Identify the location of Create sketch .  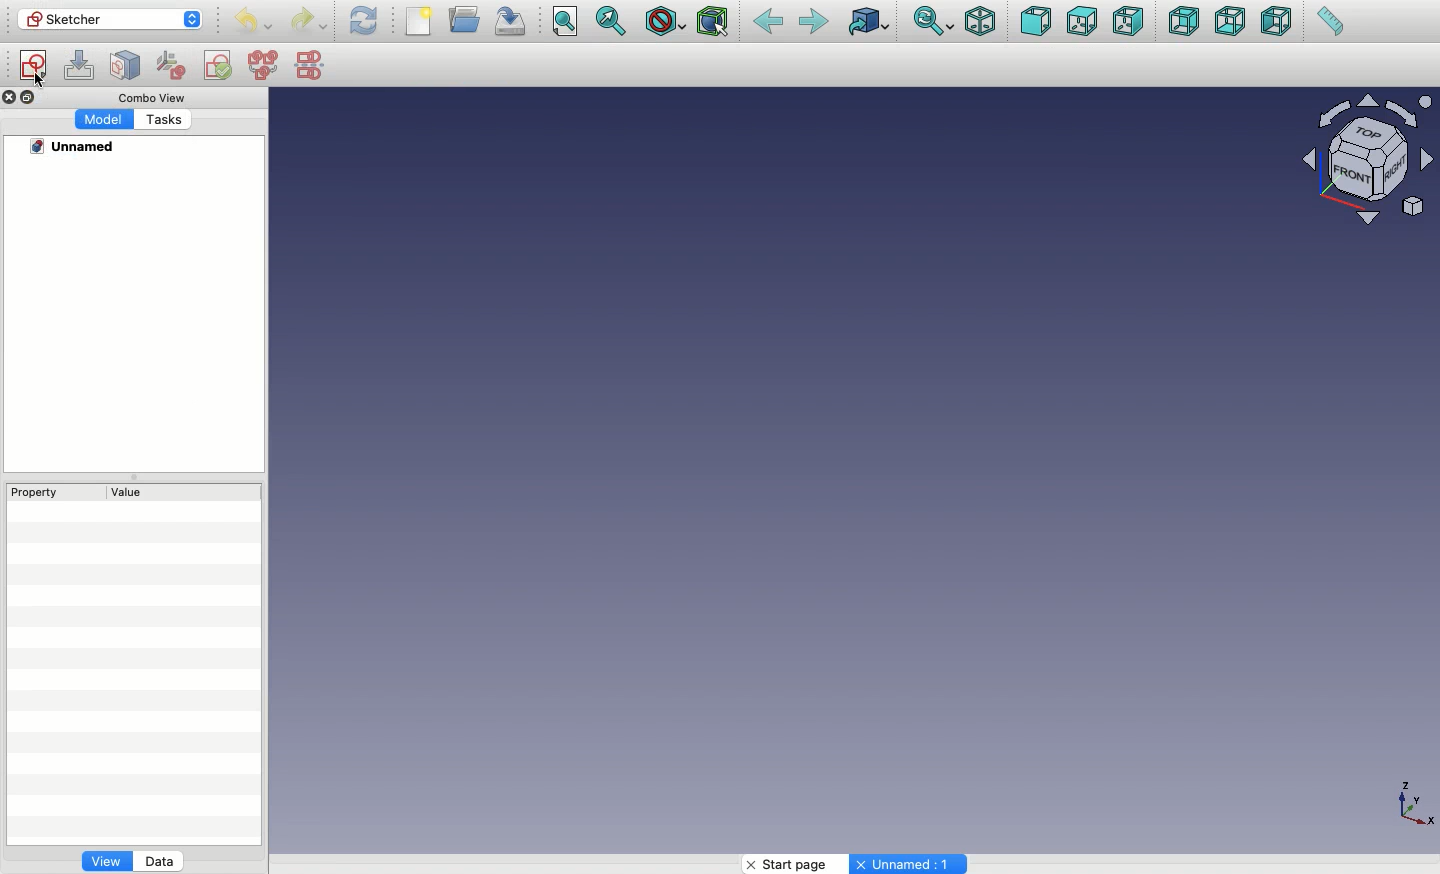
(34, 66).